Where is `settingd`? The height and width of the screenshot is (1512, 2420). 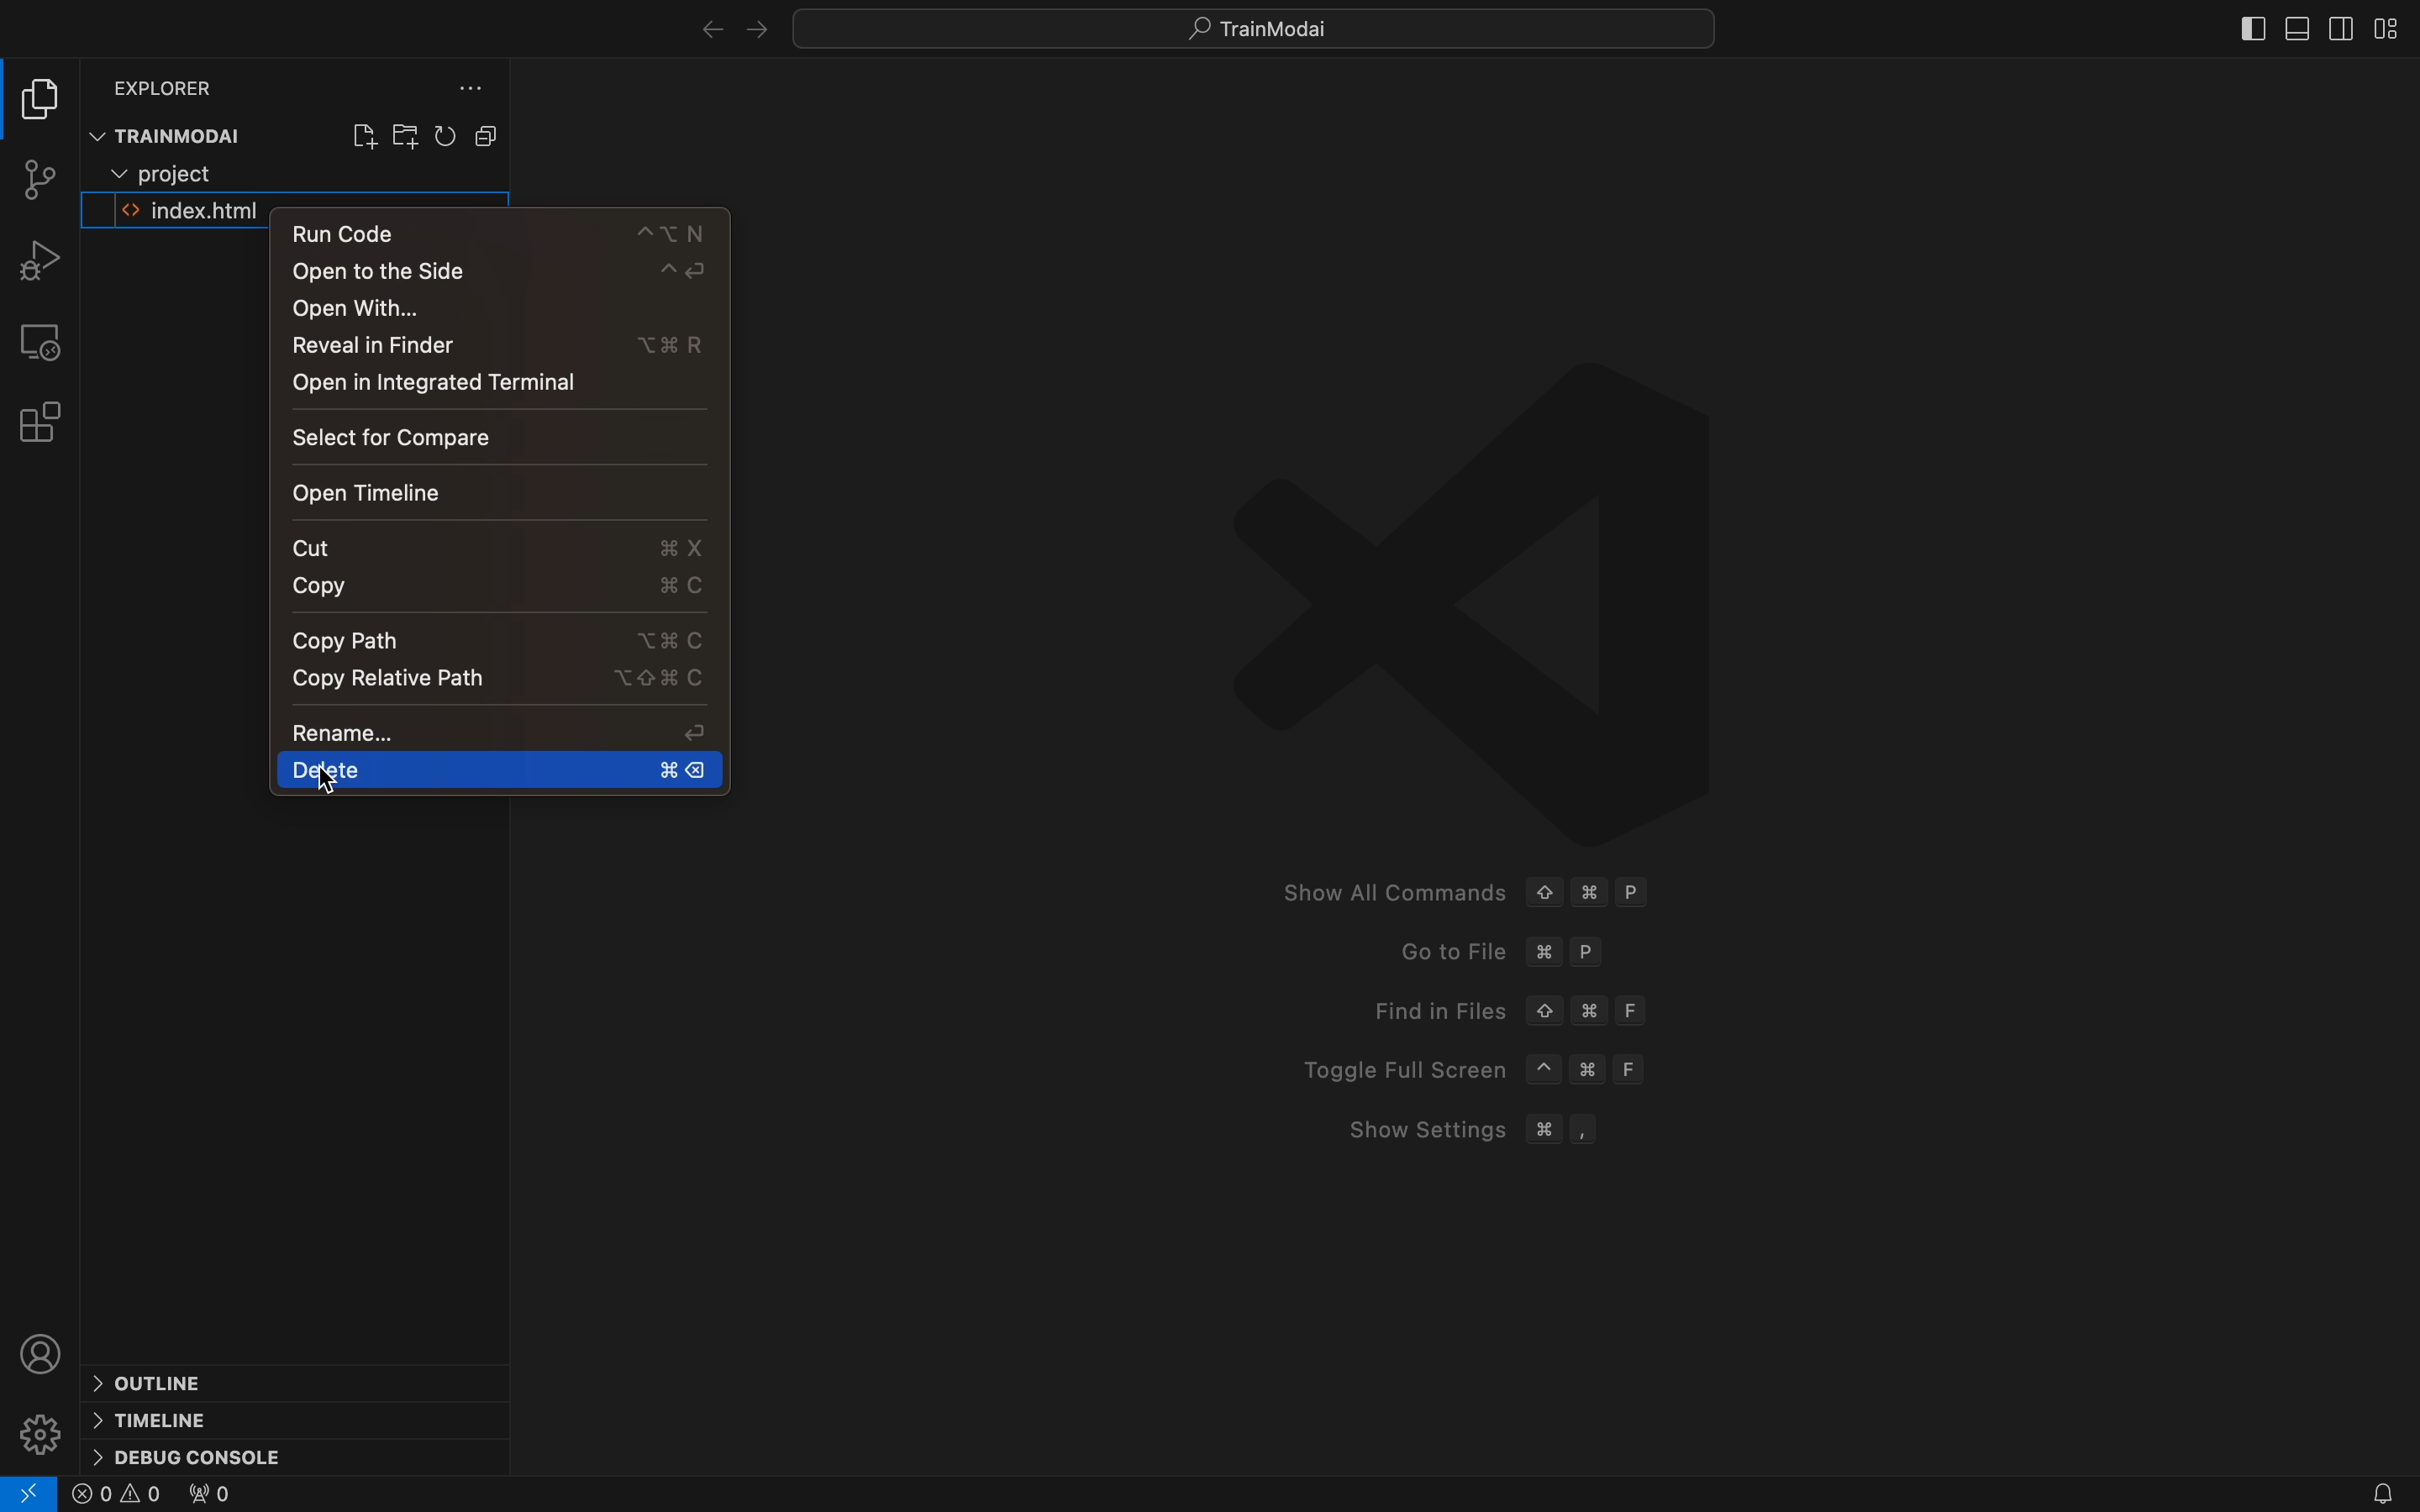 settingd is located at coordinates (41, 1433).